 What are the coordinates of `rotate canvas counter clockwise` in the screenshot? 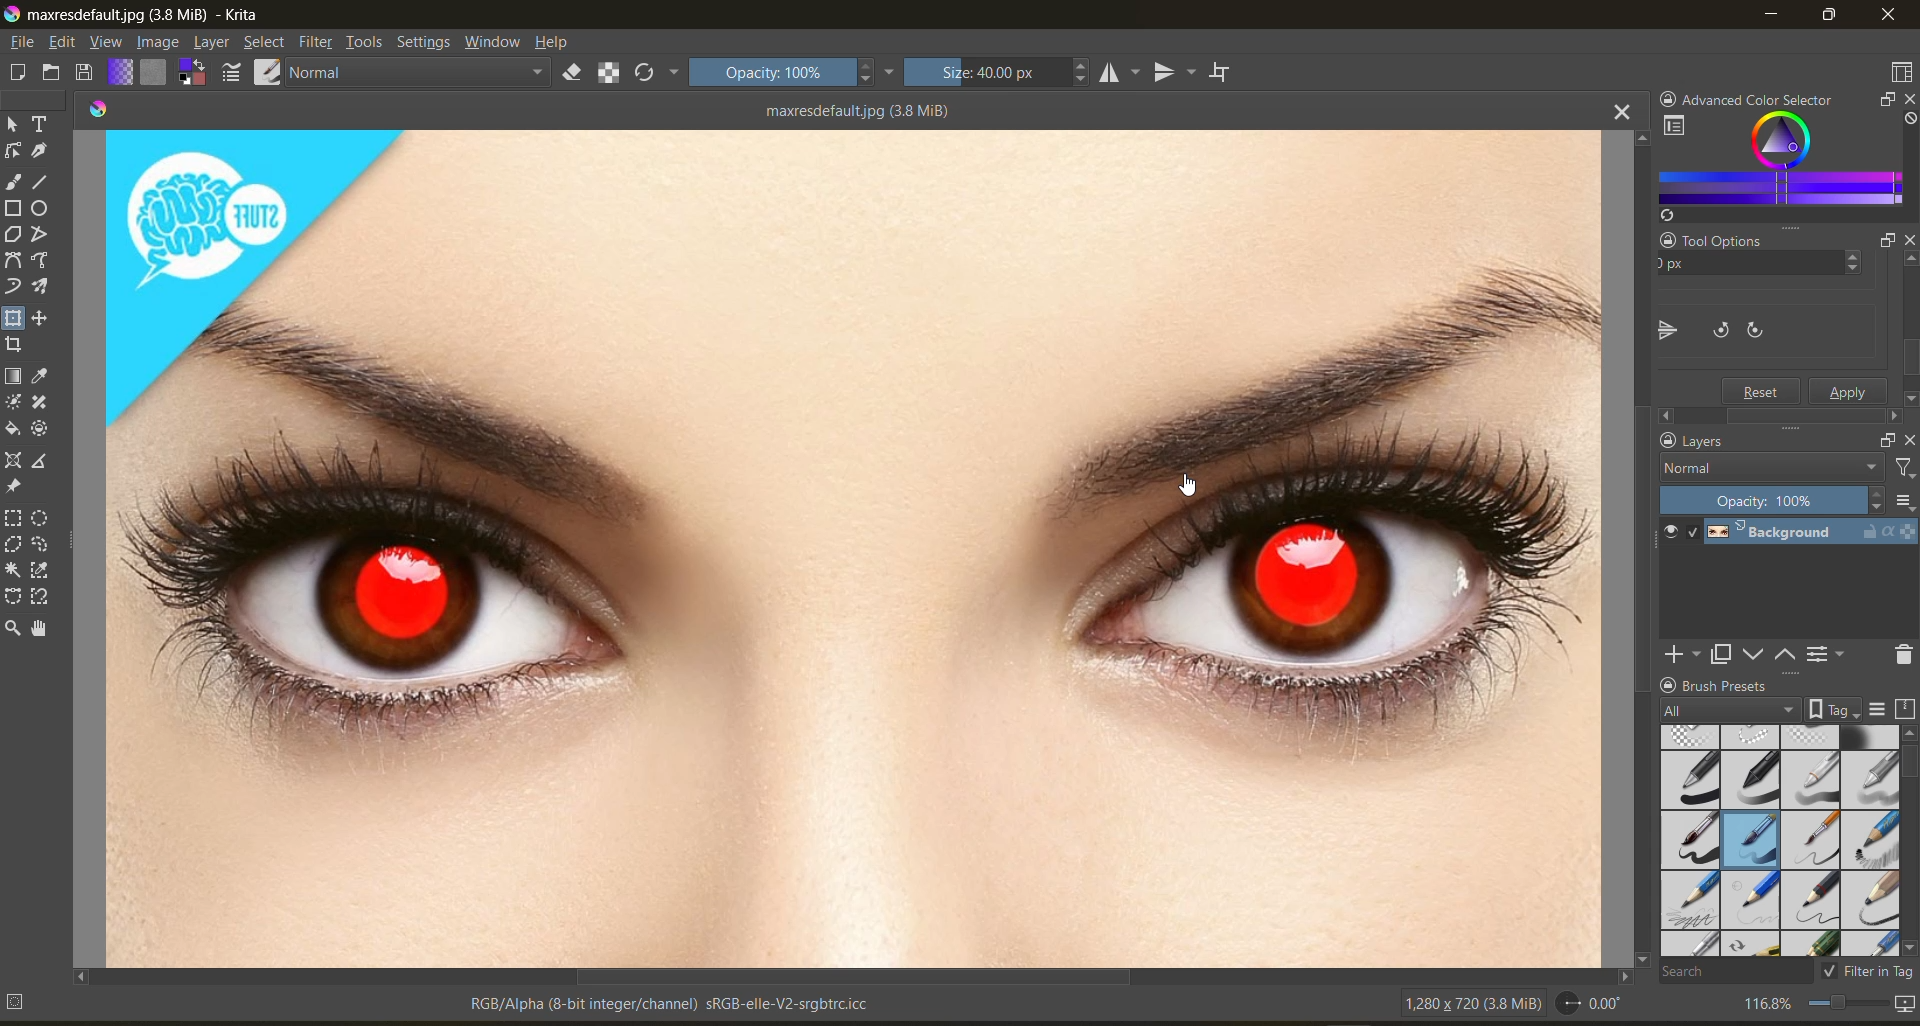 It's located at (1798, 331).